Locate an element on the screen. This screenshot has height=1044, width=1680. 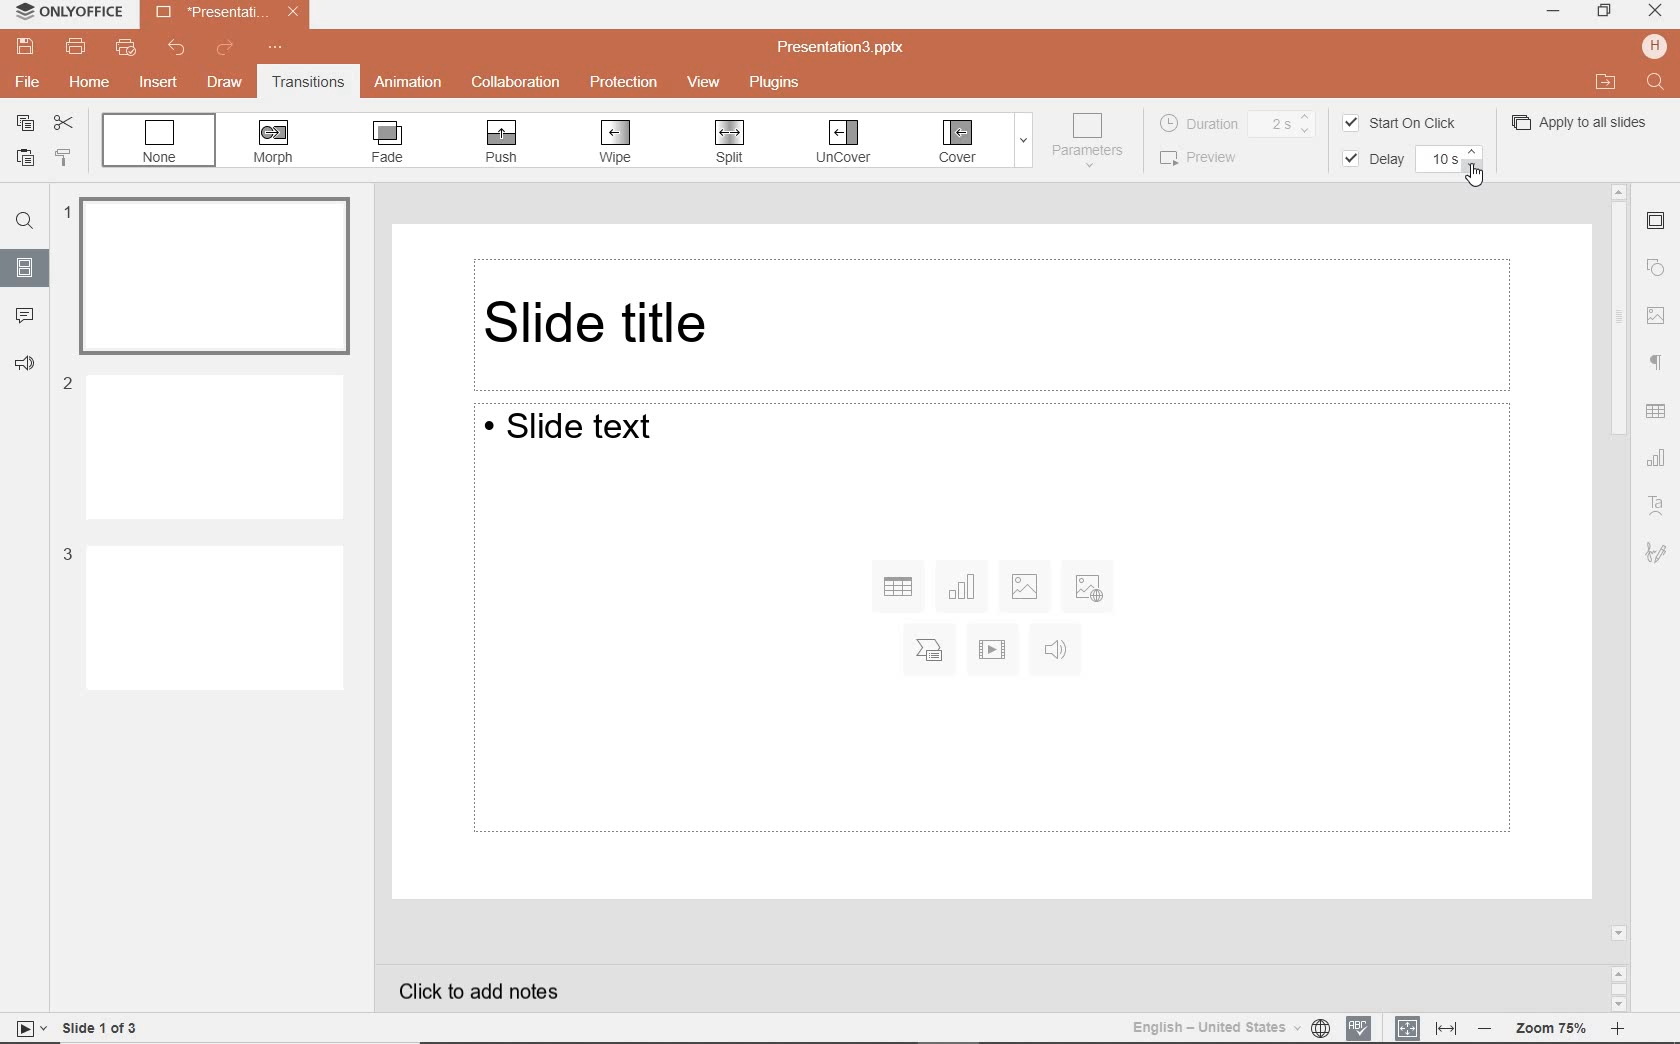
DELAY BOX CHECKED is located at coordinates (1370, 160).